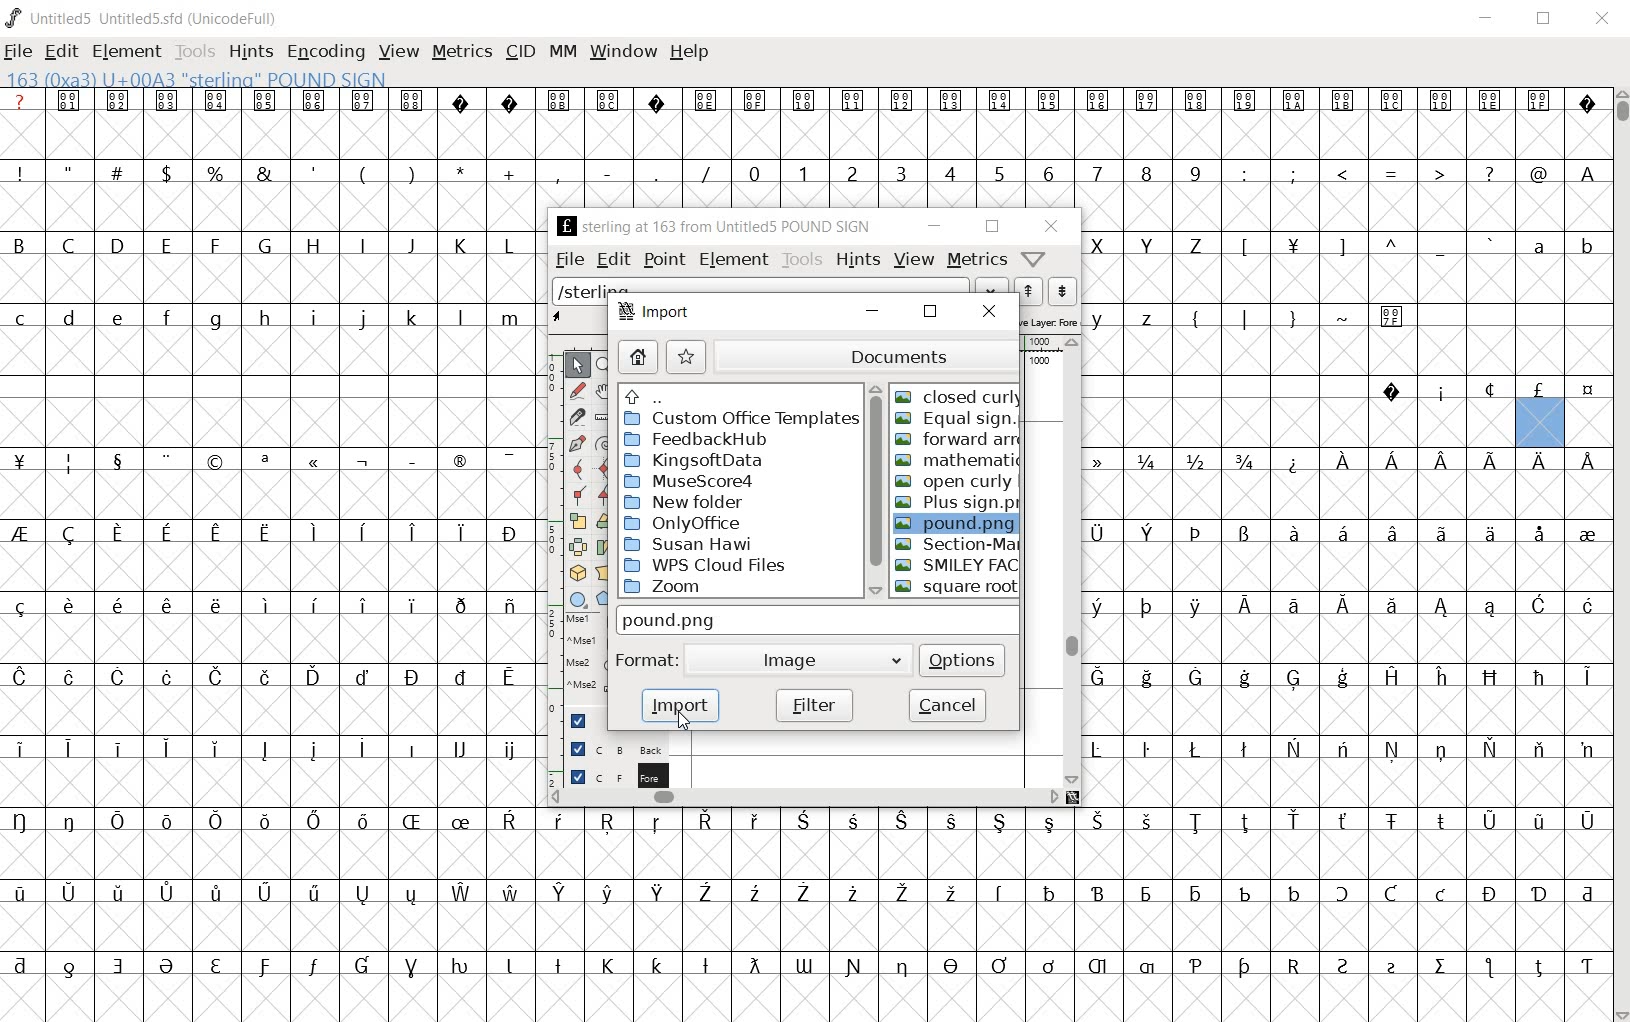 The image size is (1630, 1022). What do you see at coordinates (23, 965) in the screenshot?
I see `Symbol` at bounding box center [23, 965].